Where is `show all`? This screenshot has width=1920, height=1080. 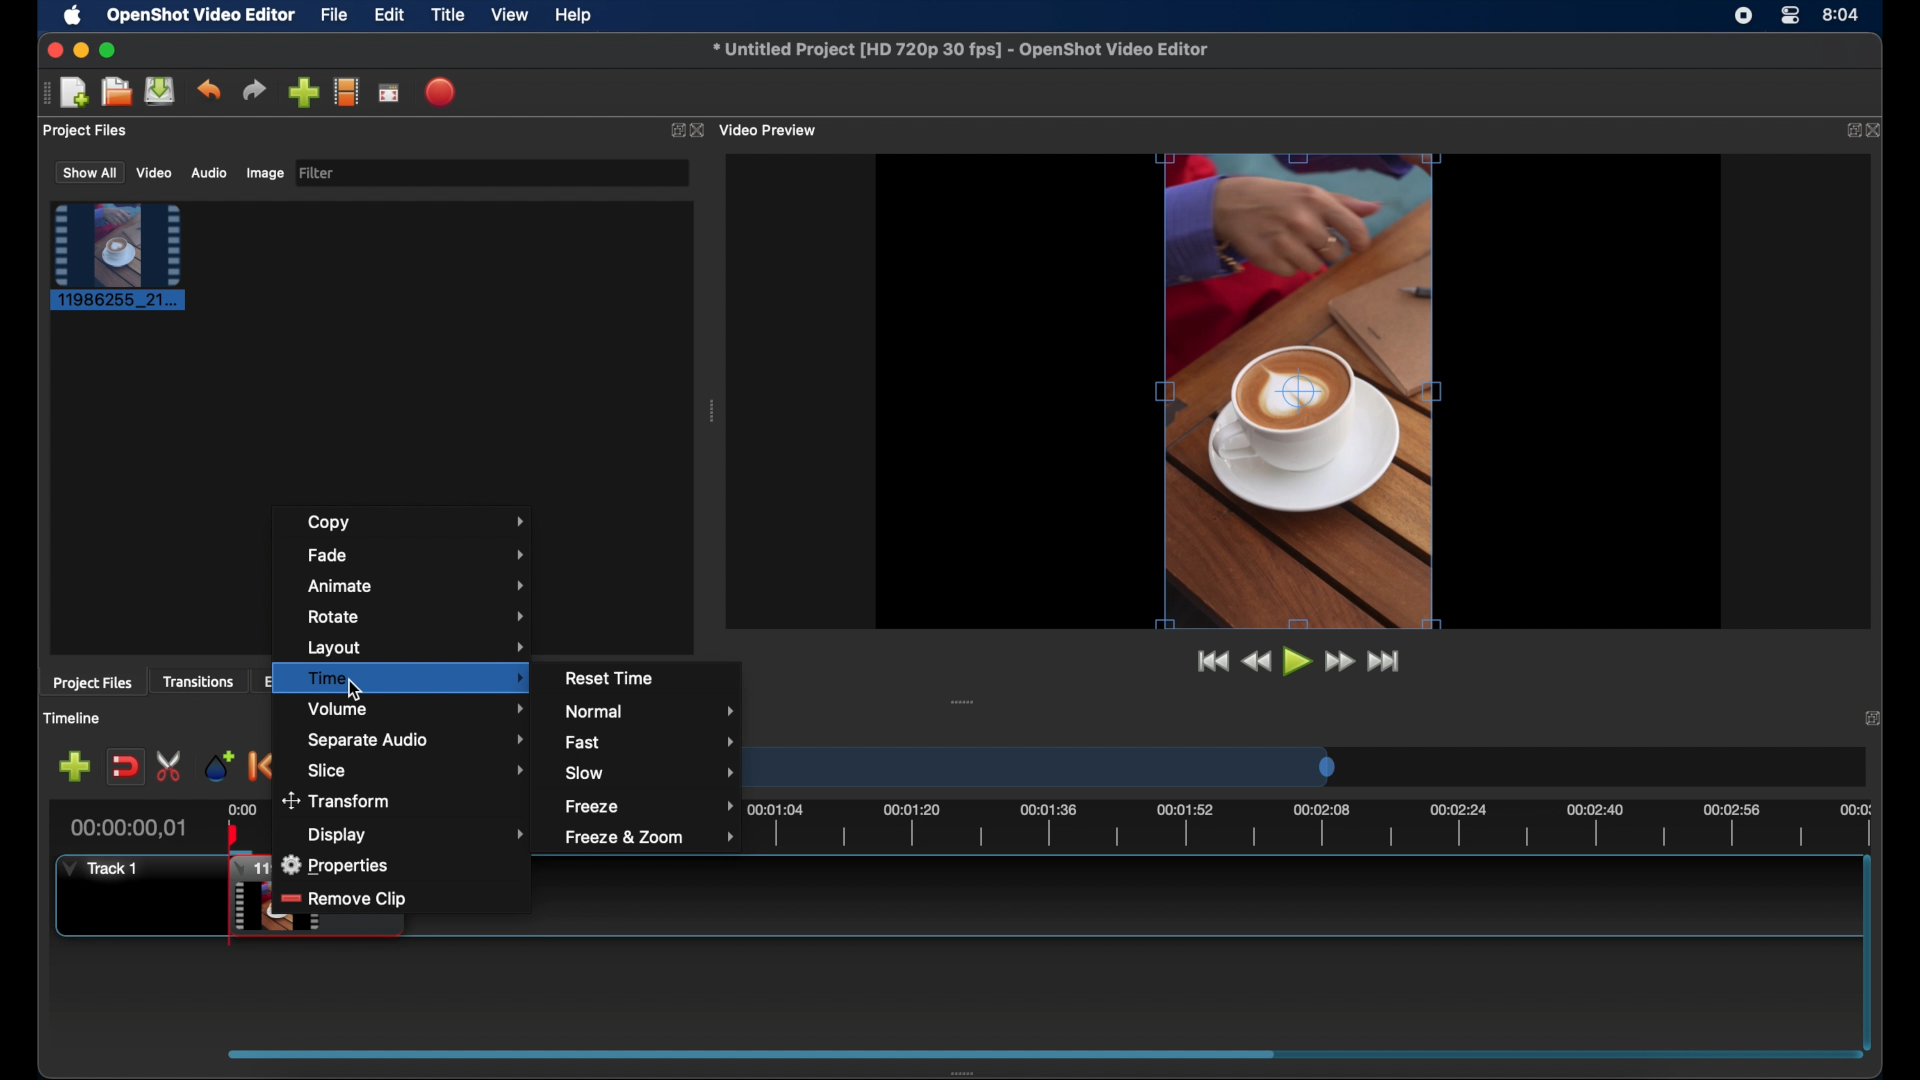
show all is located at coordinates (88, 173).